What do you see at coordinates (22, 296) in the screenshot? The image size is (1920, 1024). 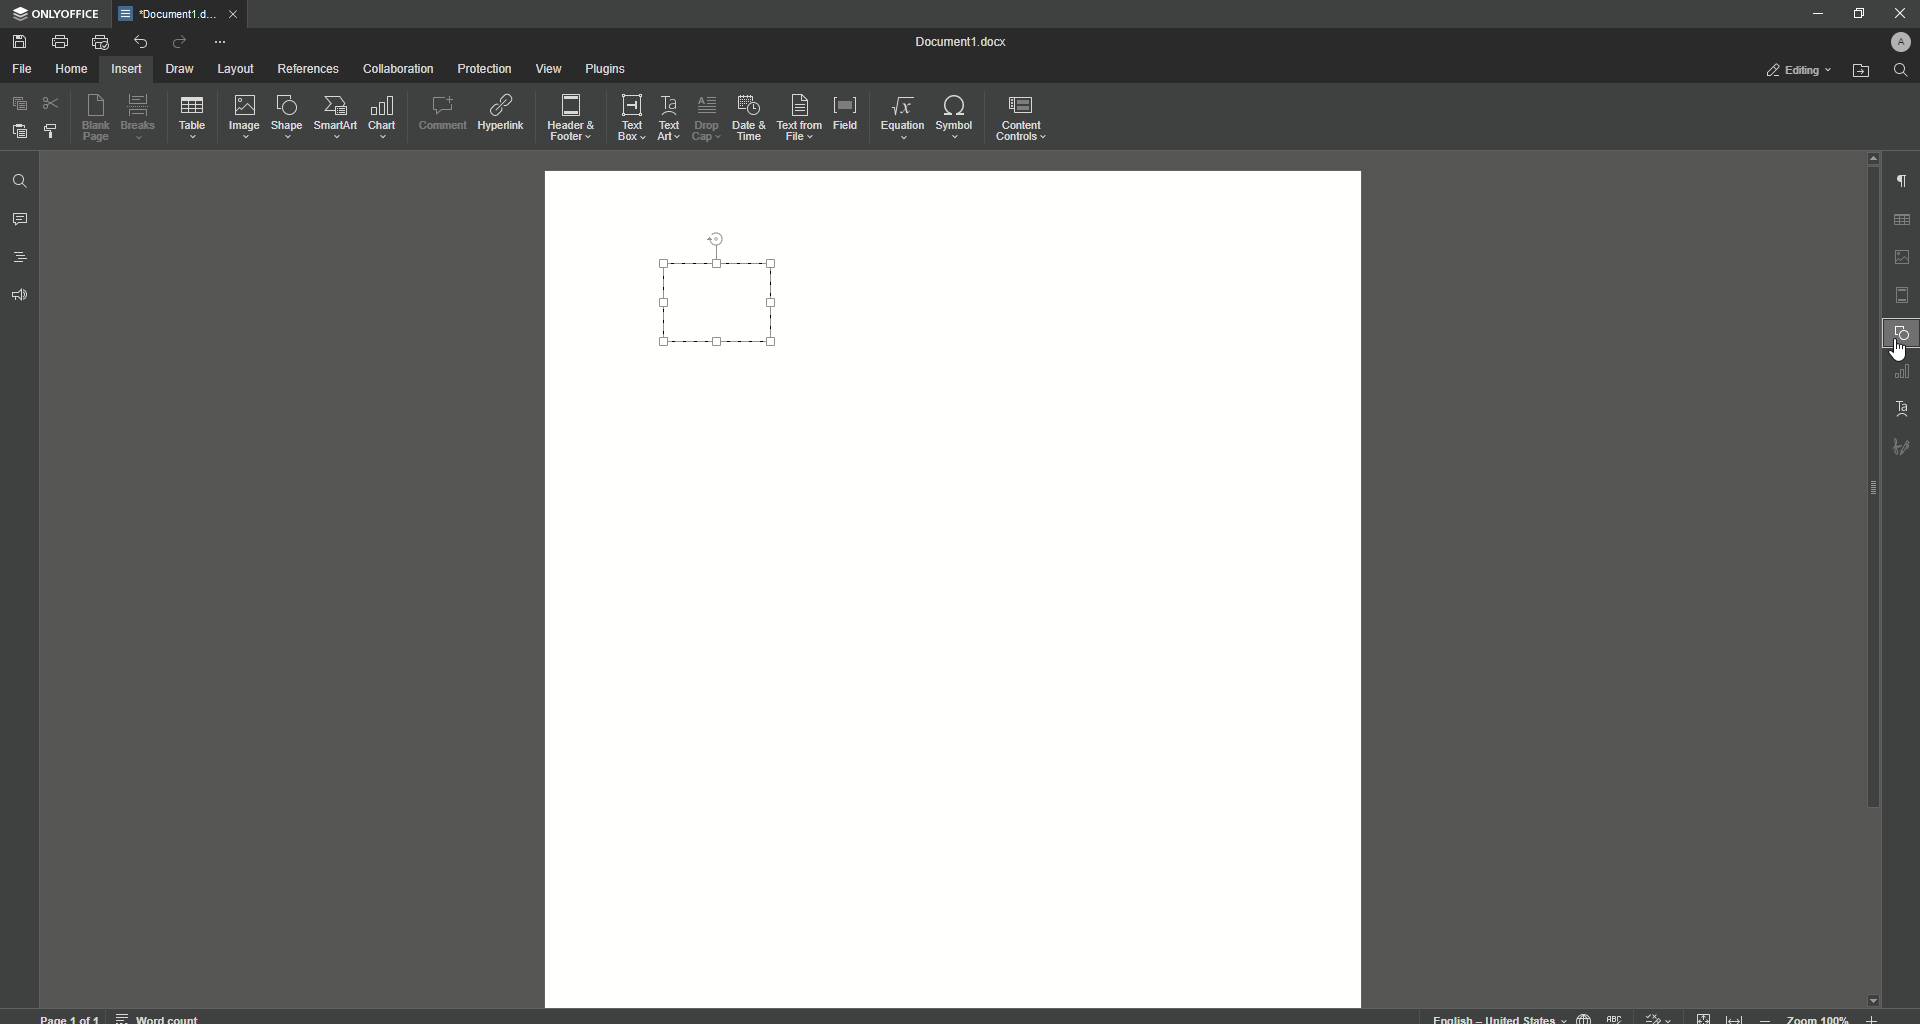 I see `Feedback` at bounding box center [22, 296].